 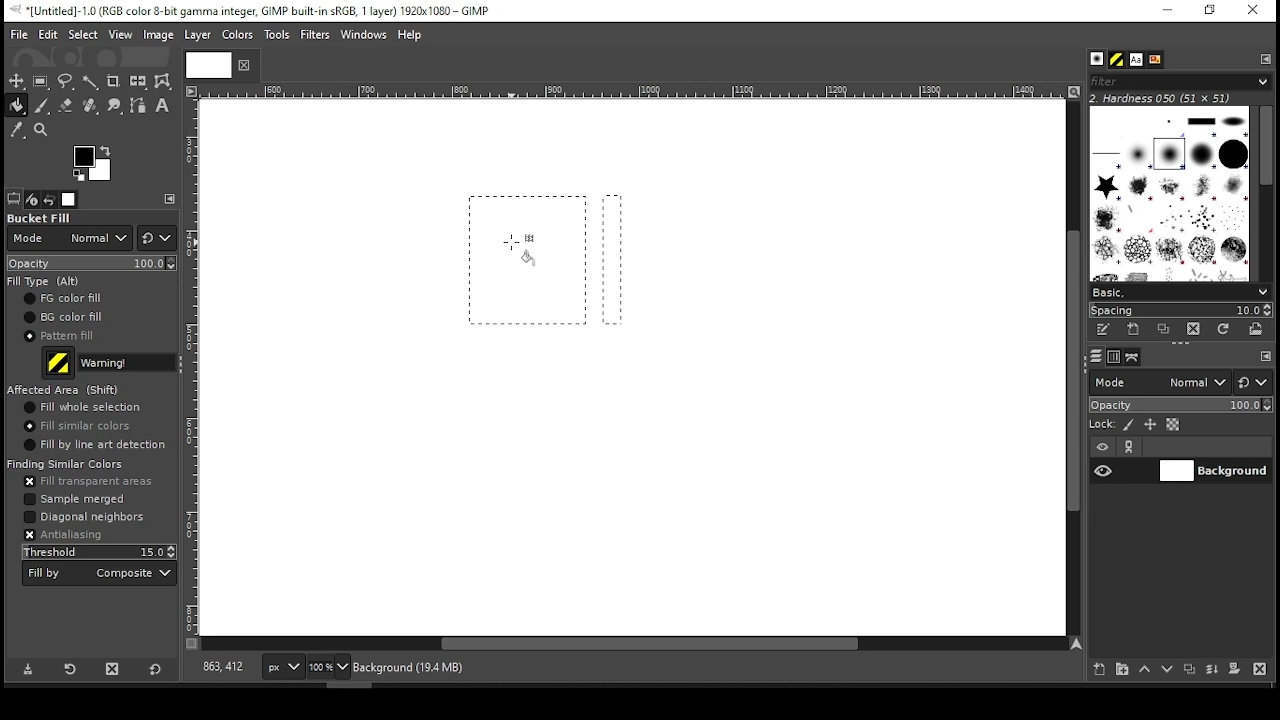 What do you see at coordinates (1192, 671) in the screenshot?
I see `duplicate layer` at bounding box center [1192, 671].